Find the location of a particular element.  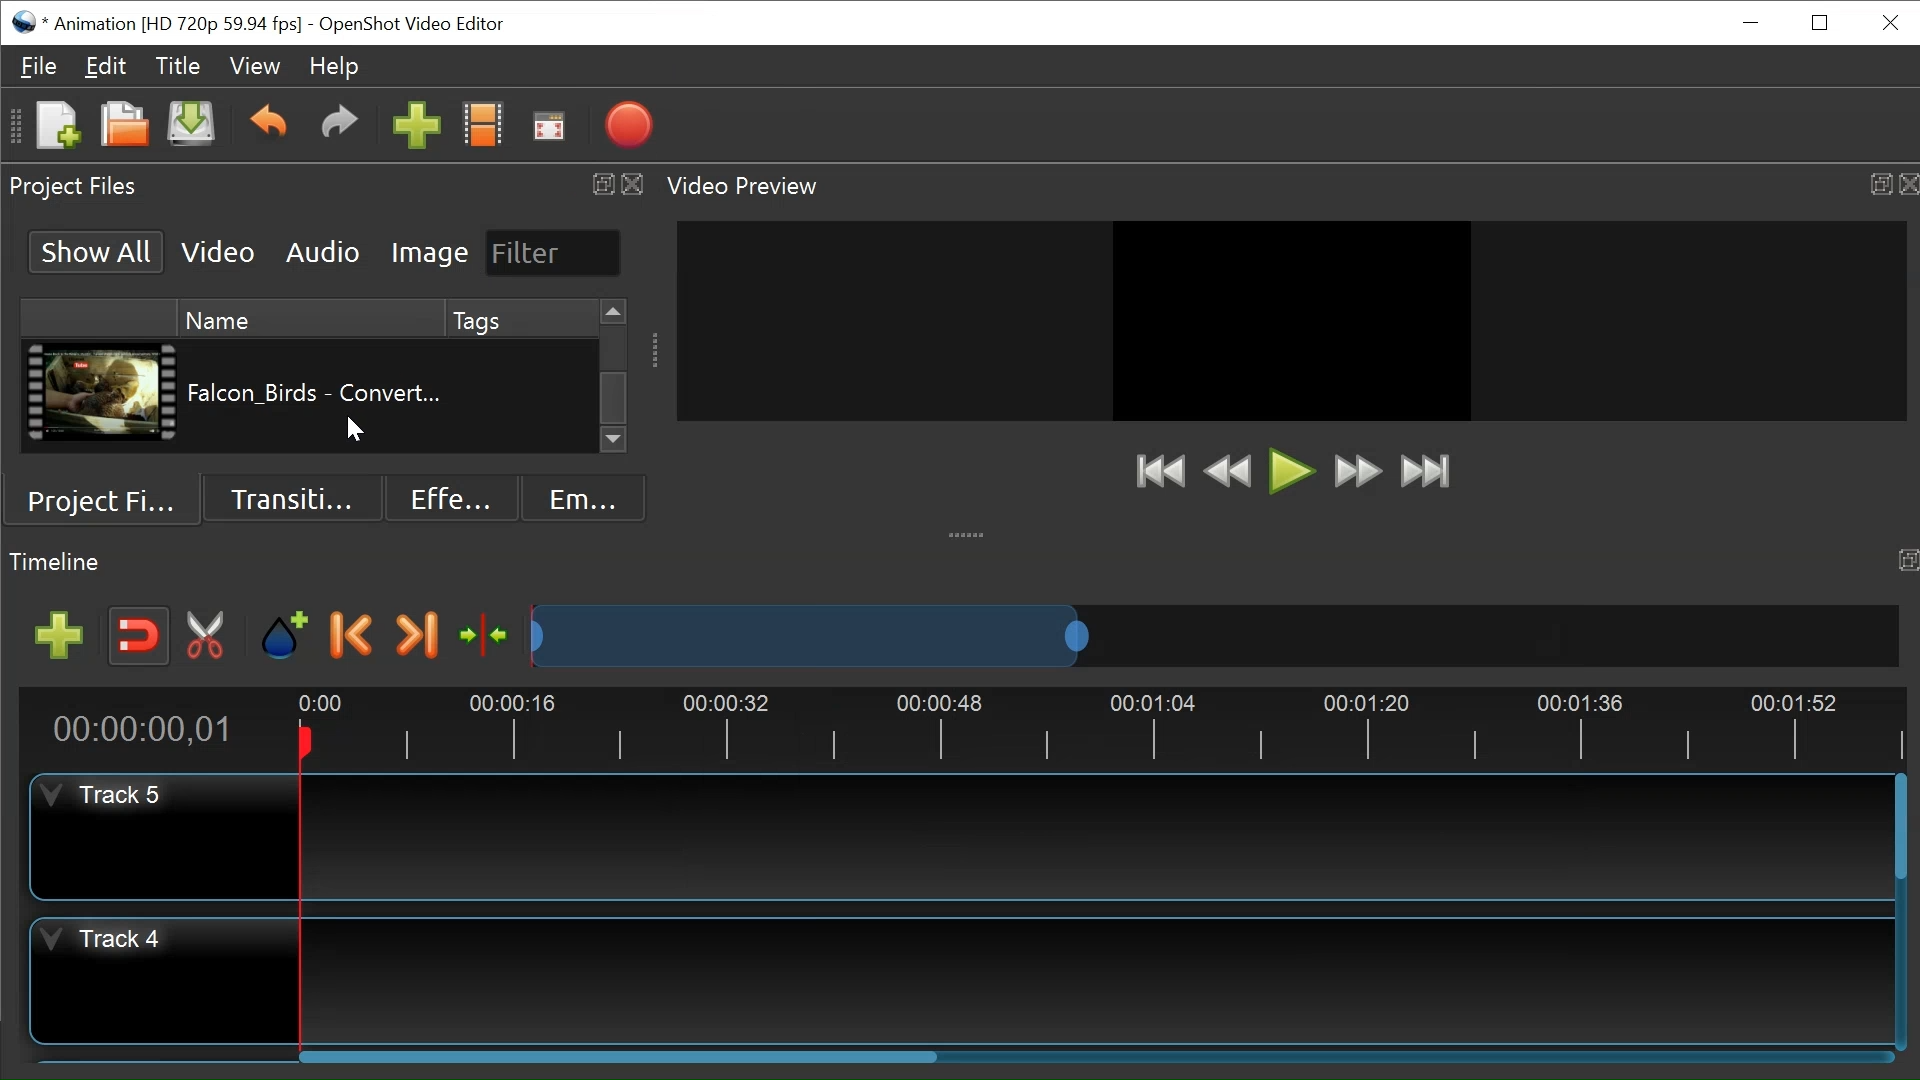

Image is located at coordinates (430, 252).